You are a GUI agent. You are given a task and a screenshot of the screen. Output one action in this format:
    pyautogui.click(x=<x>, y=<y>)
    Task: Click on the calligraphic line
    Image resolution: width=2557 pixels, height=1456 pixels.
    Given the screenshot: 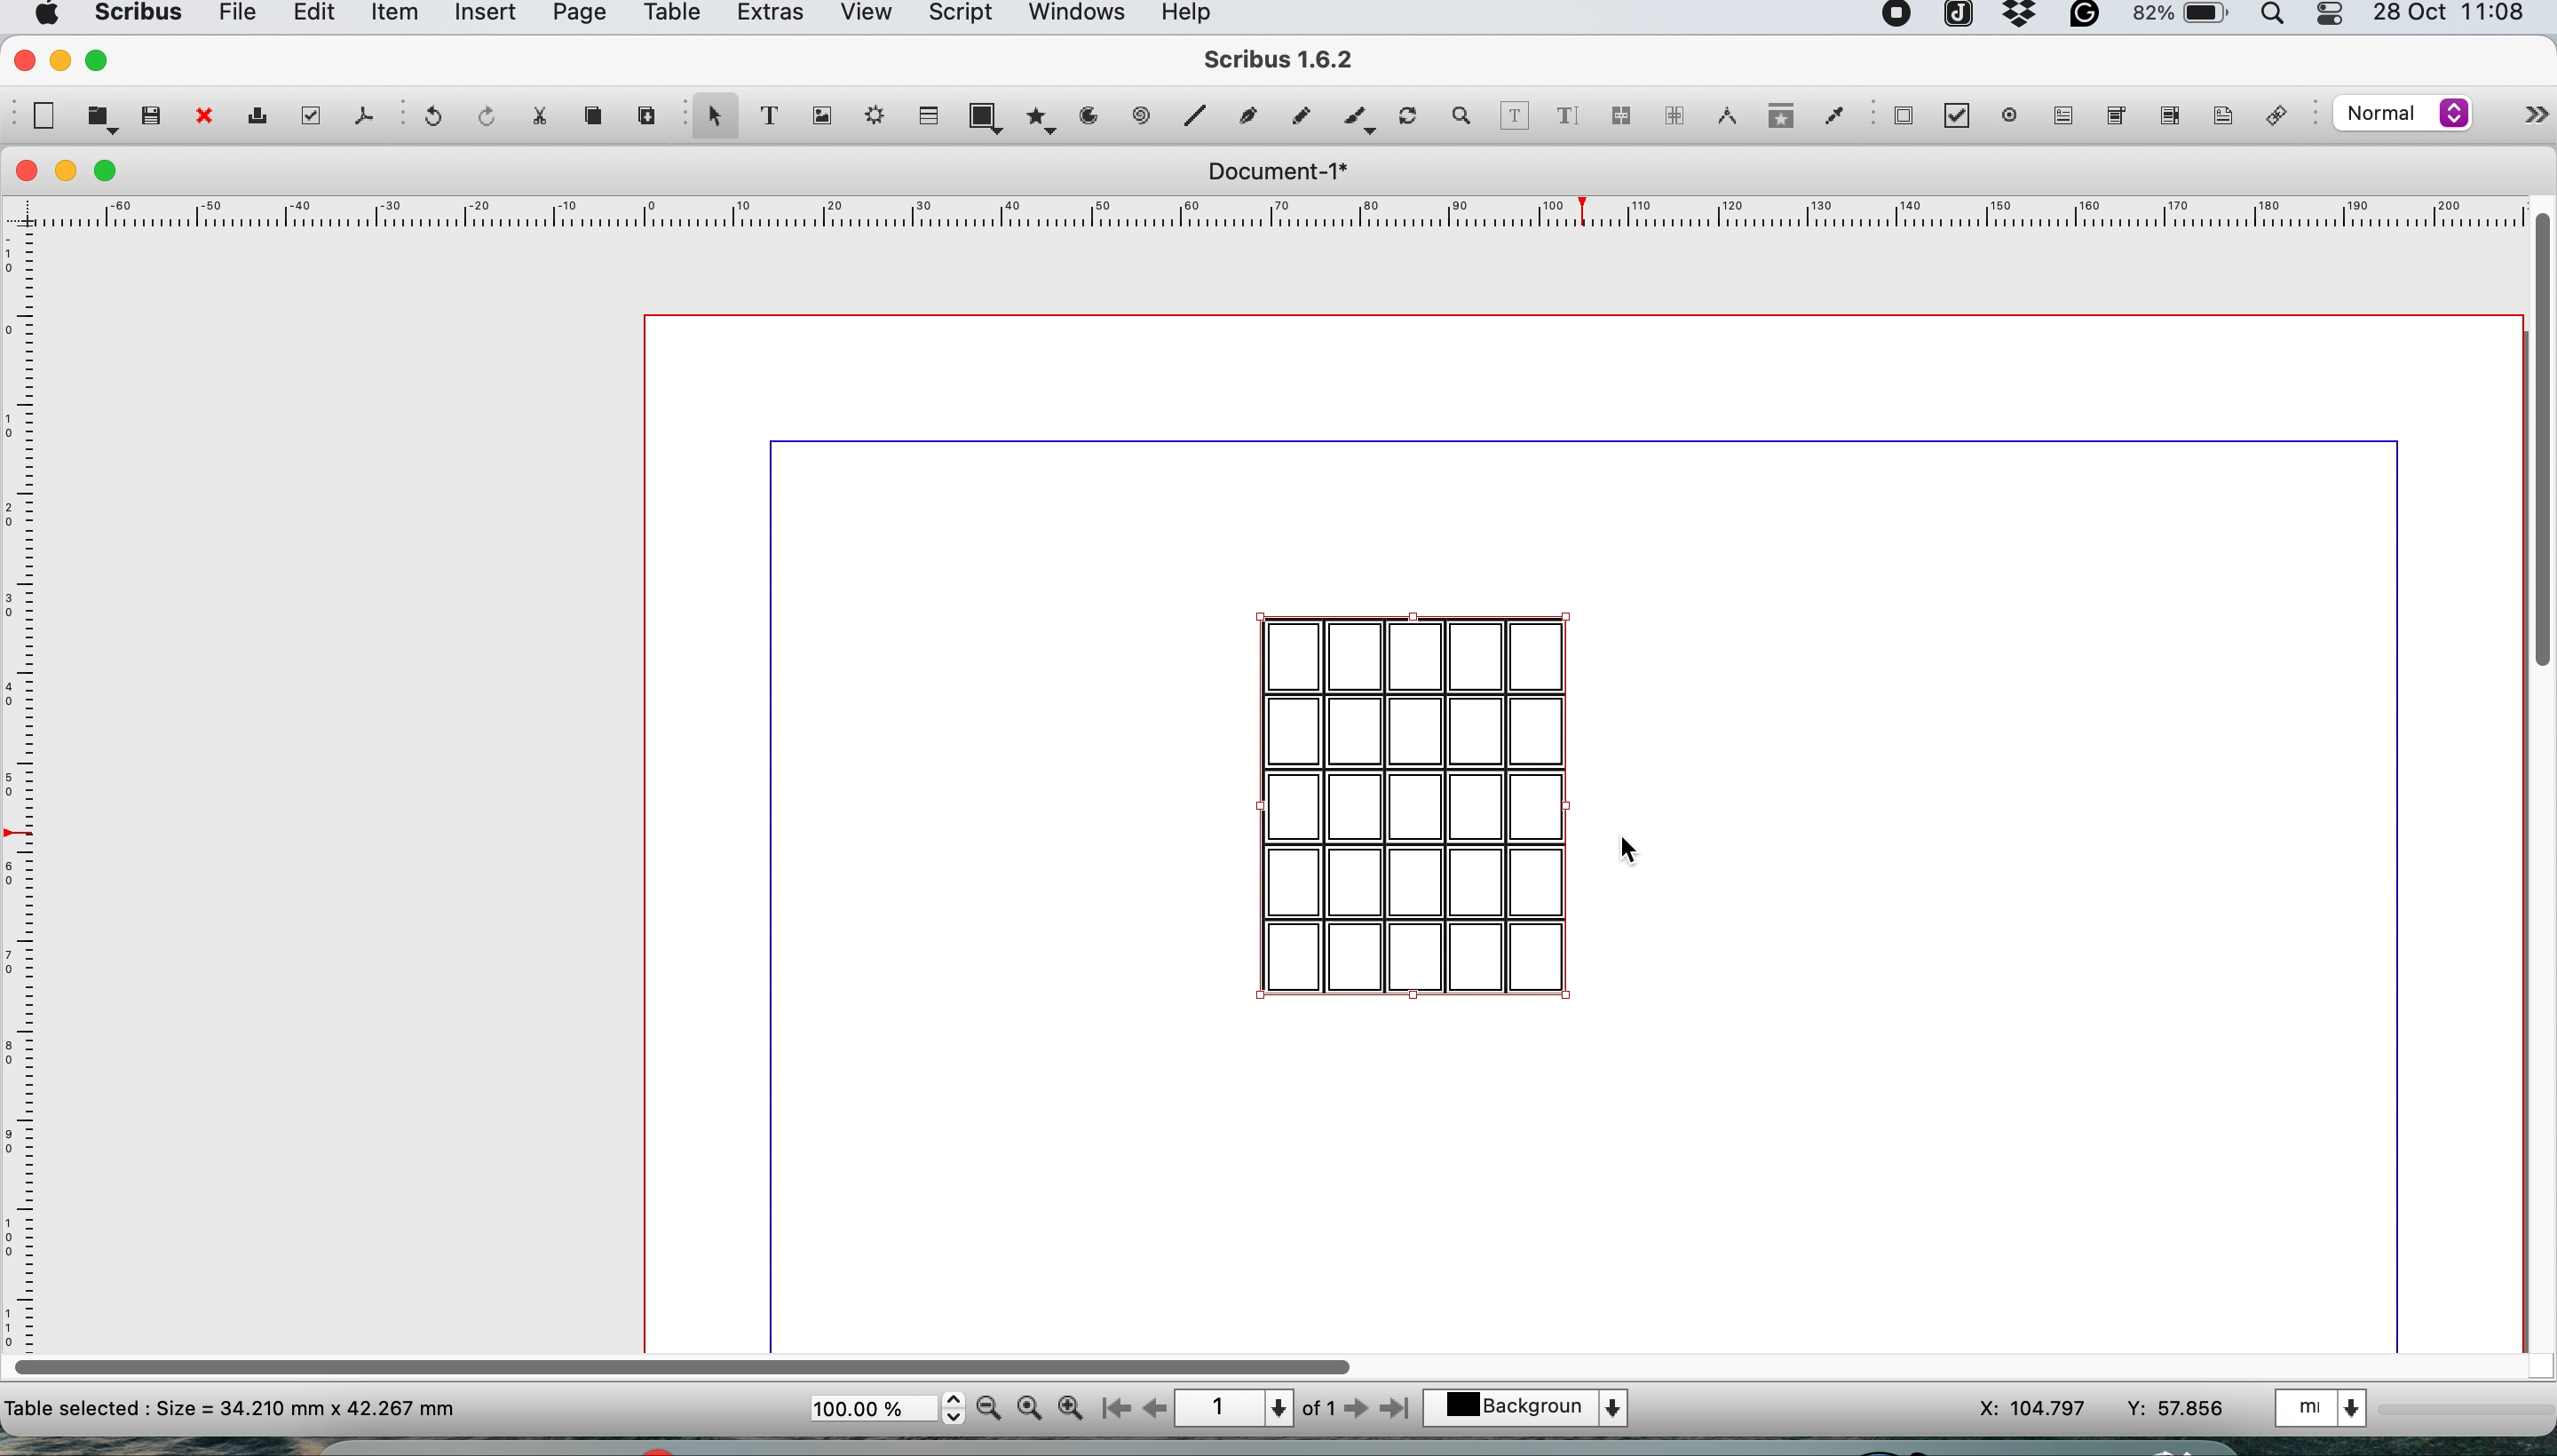 What is the action you would take?
    pyautogui.click(x=1355, y=121)
    